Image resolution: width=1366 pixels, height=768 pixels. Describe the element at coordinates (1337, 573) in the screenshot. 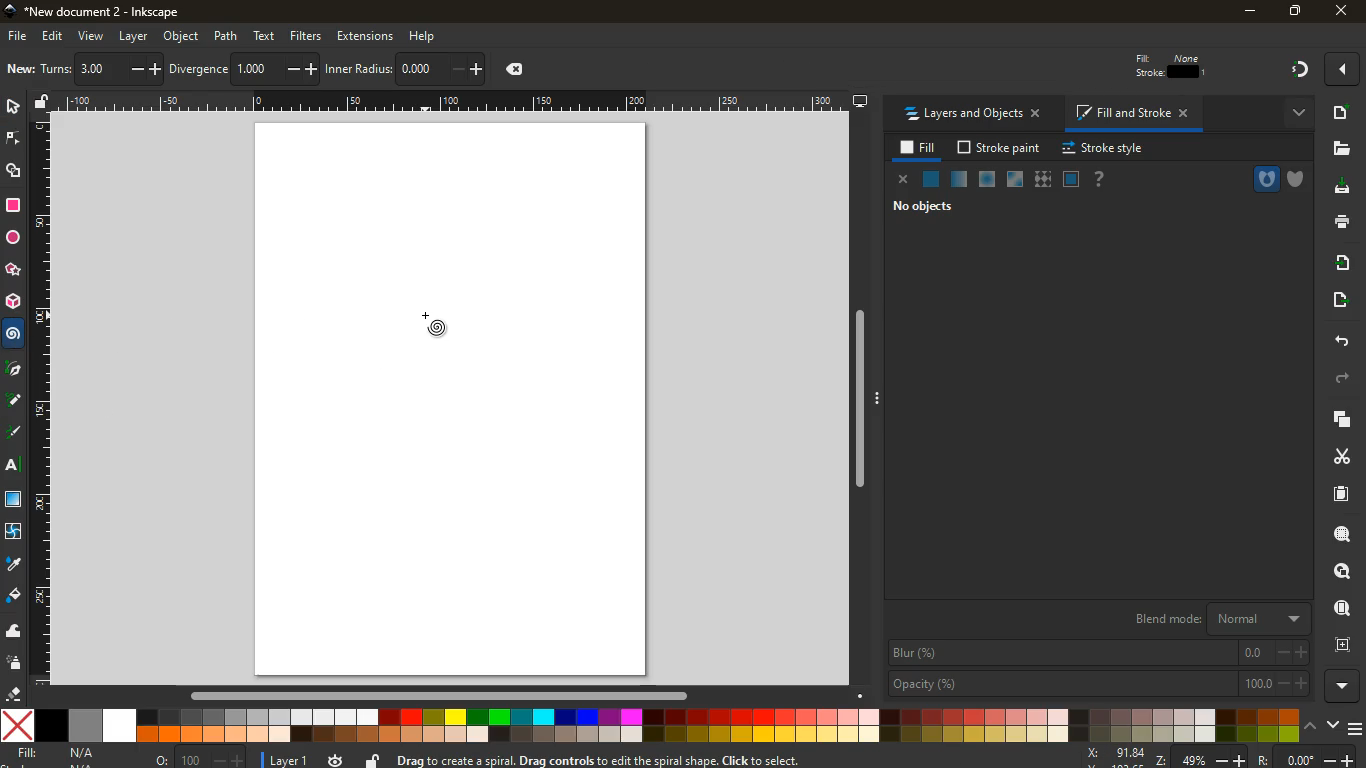

I see `look` at that location.